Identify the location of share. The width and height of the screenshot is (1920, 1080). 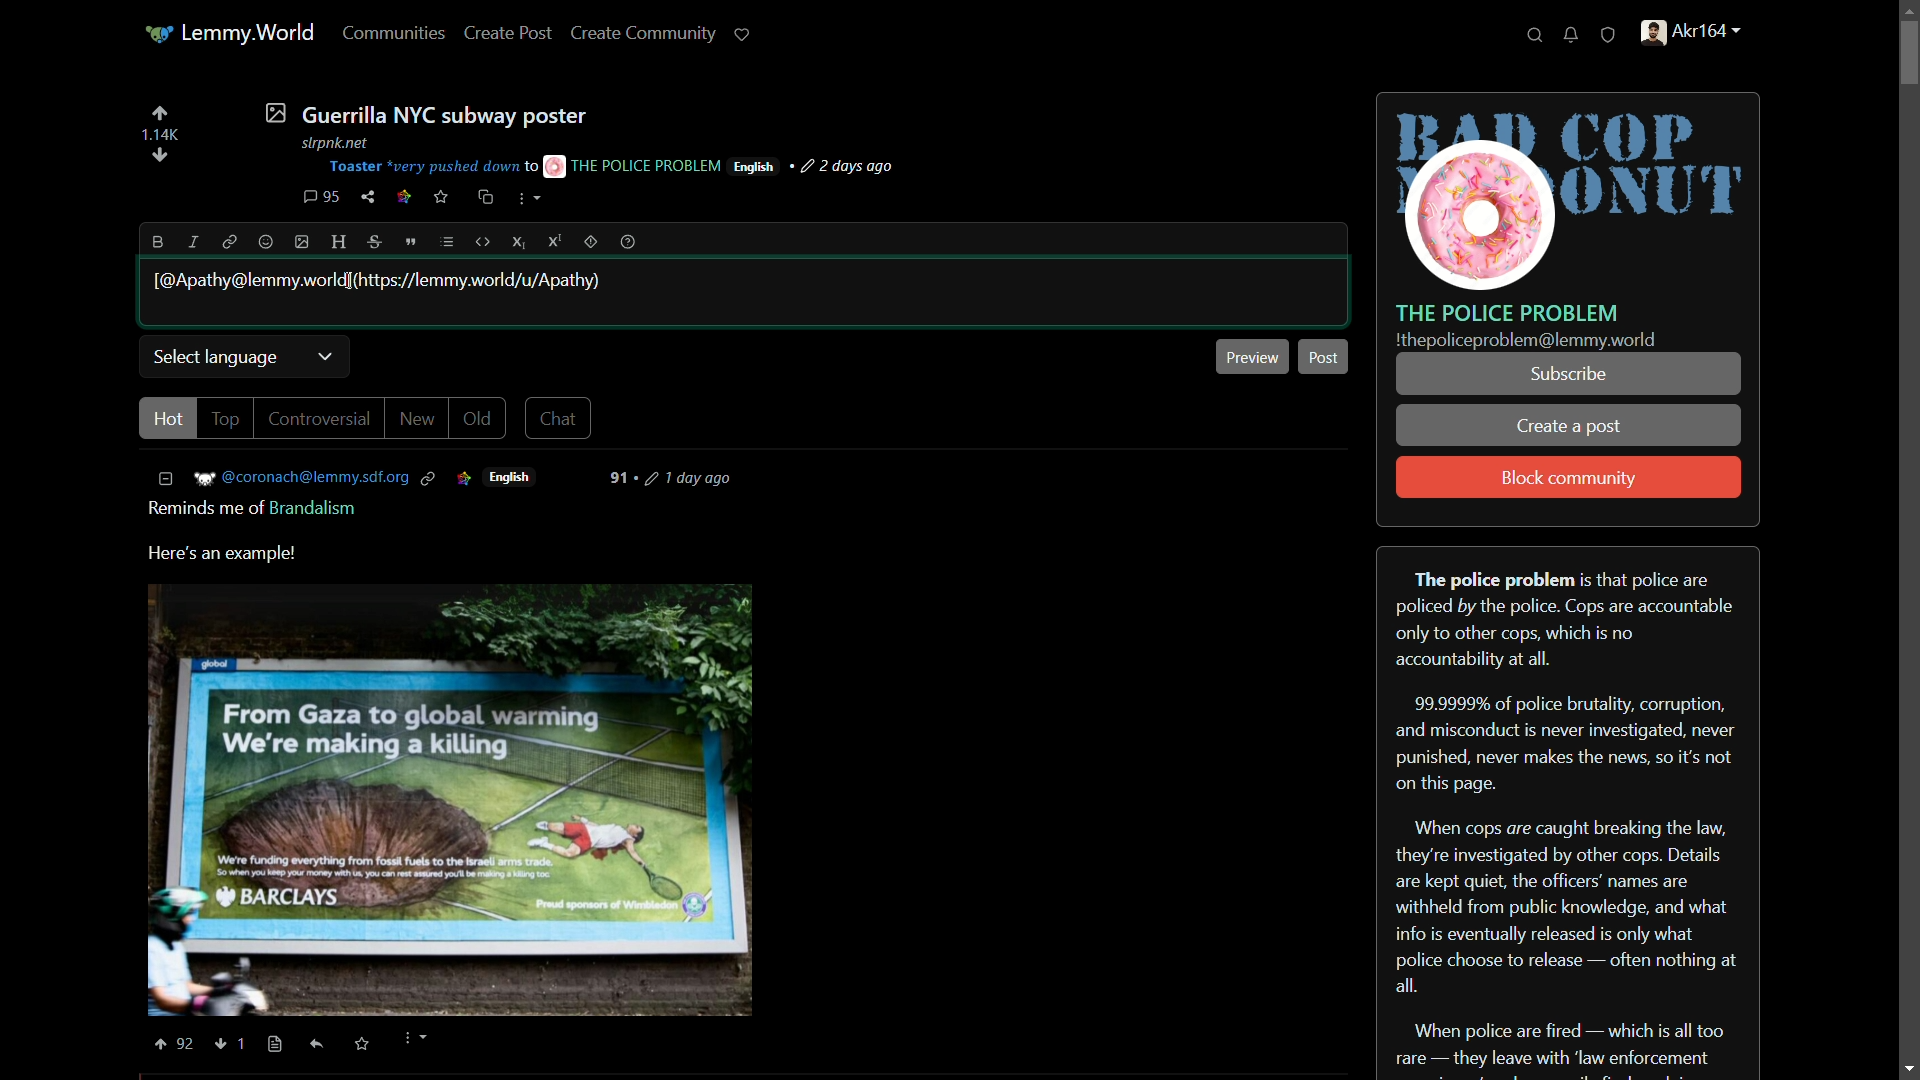
(368, 197).